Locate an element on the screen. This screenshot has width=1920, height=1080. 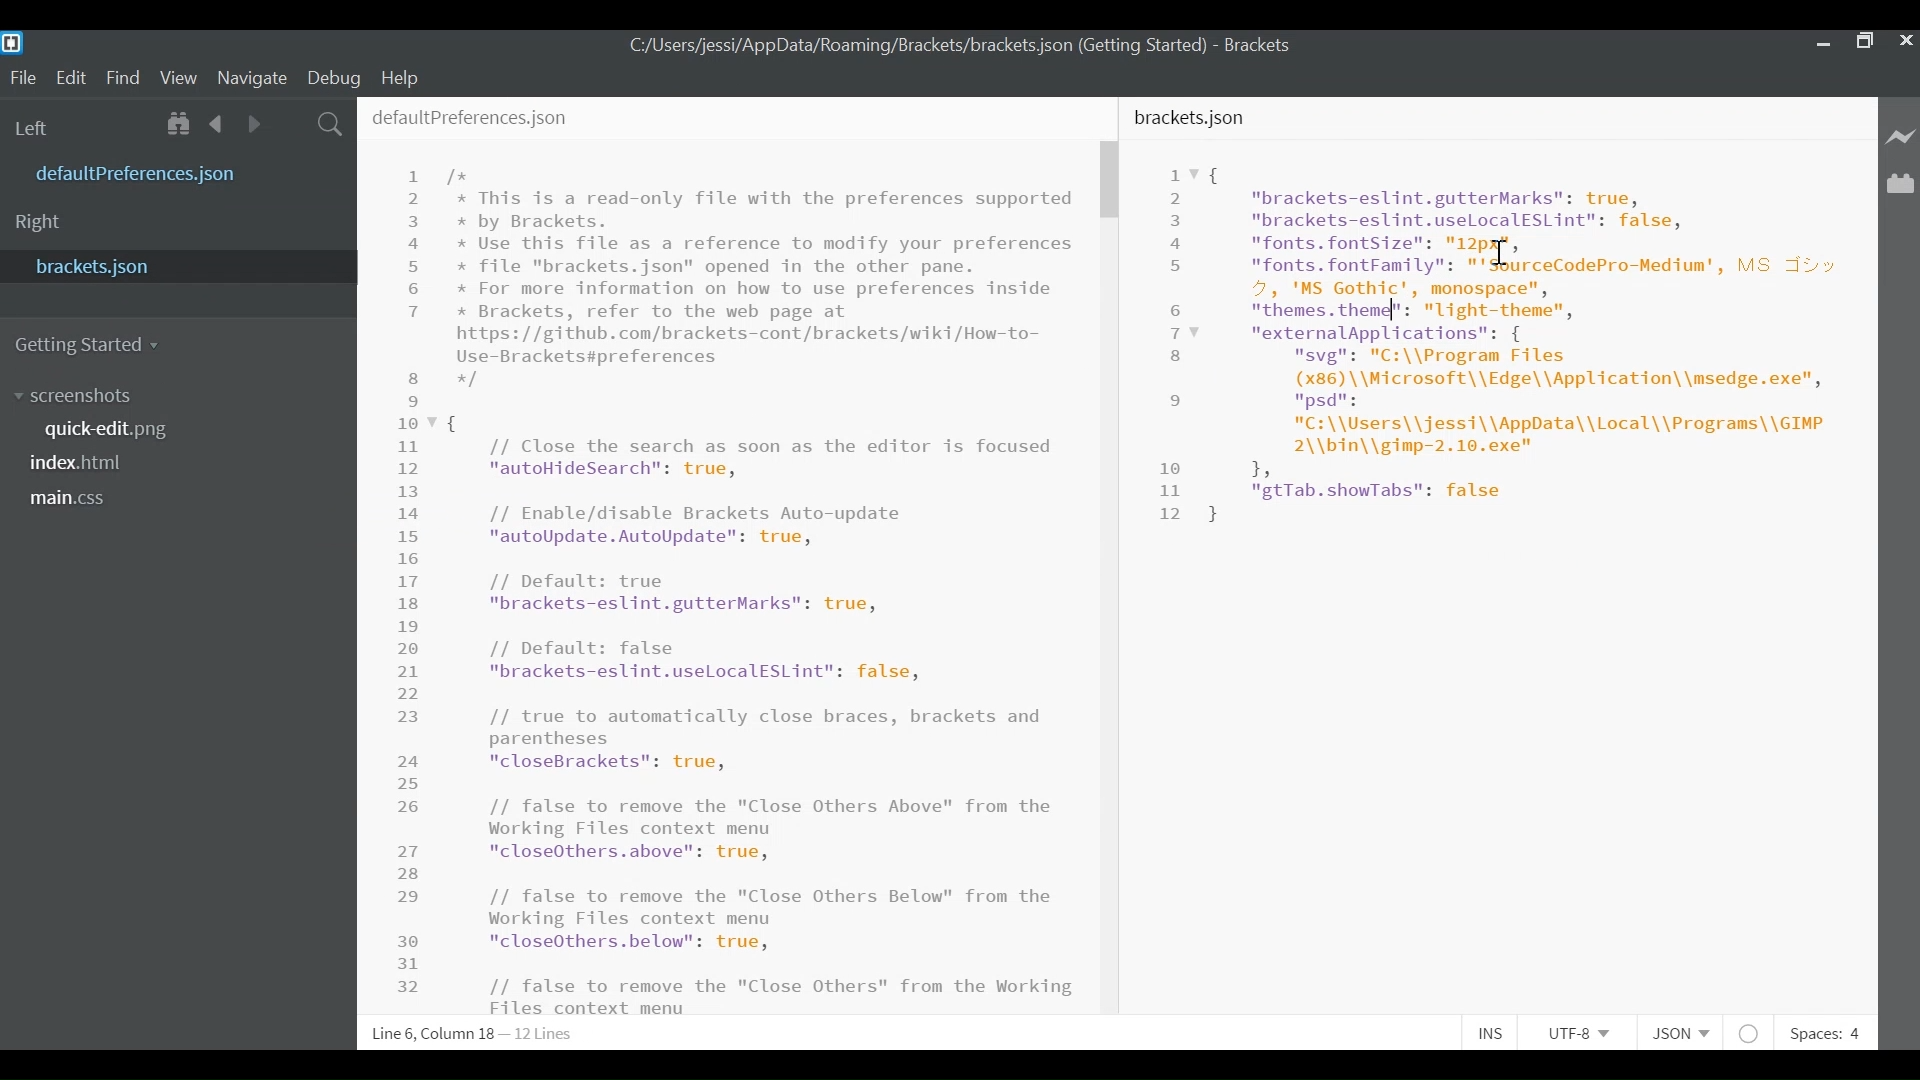
minimize is located at coordinates (1821, 44).